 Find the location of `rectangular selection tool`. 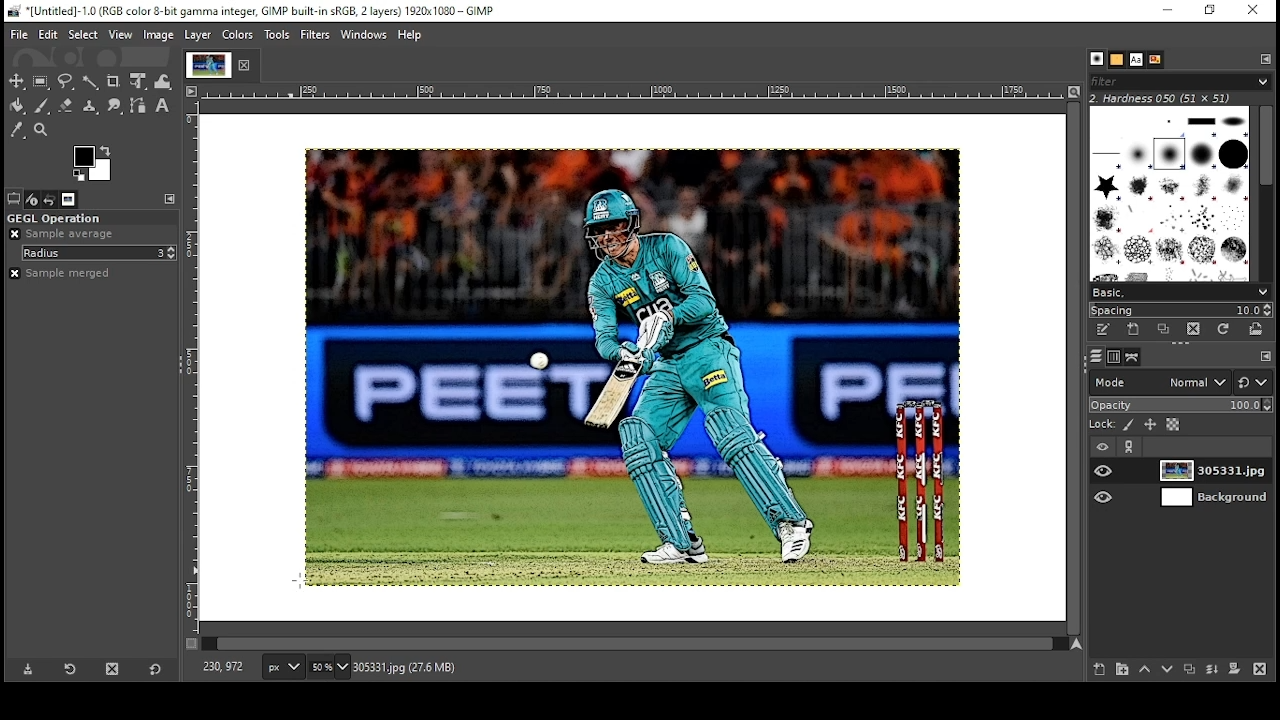

rectangular selection tool is located at coordinates (41, 82).